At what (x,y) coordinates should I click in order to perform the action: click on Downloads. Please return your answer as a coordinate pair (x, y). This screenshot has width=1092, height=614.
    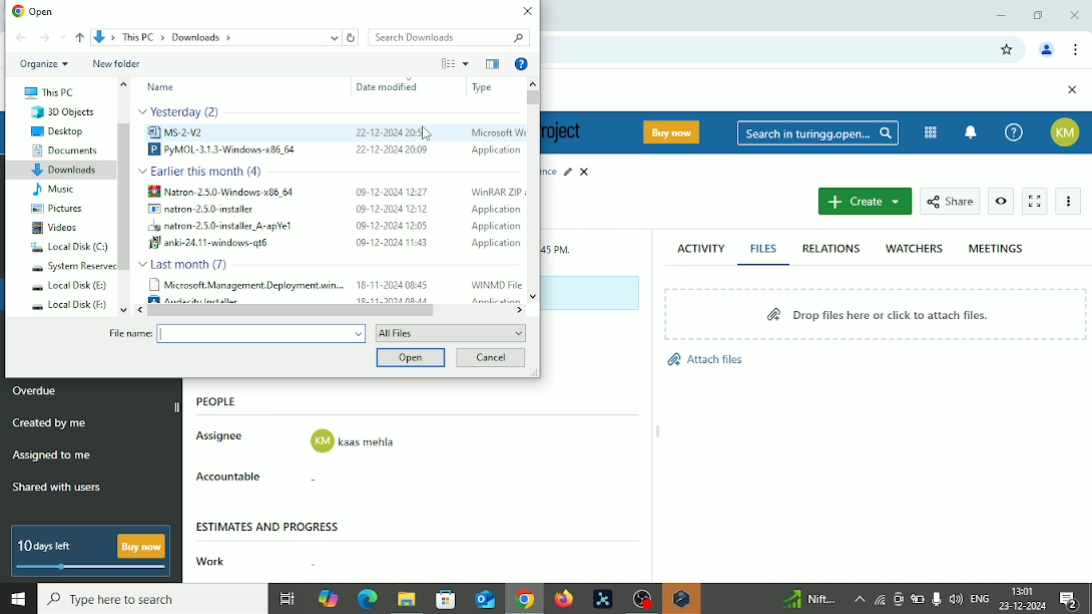
    Looking at the image, I should click on (64, 170).